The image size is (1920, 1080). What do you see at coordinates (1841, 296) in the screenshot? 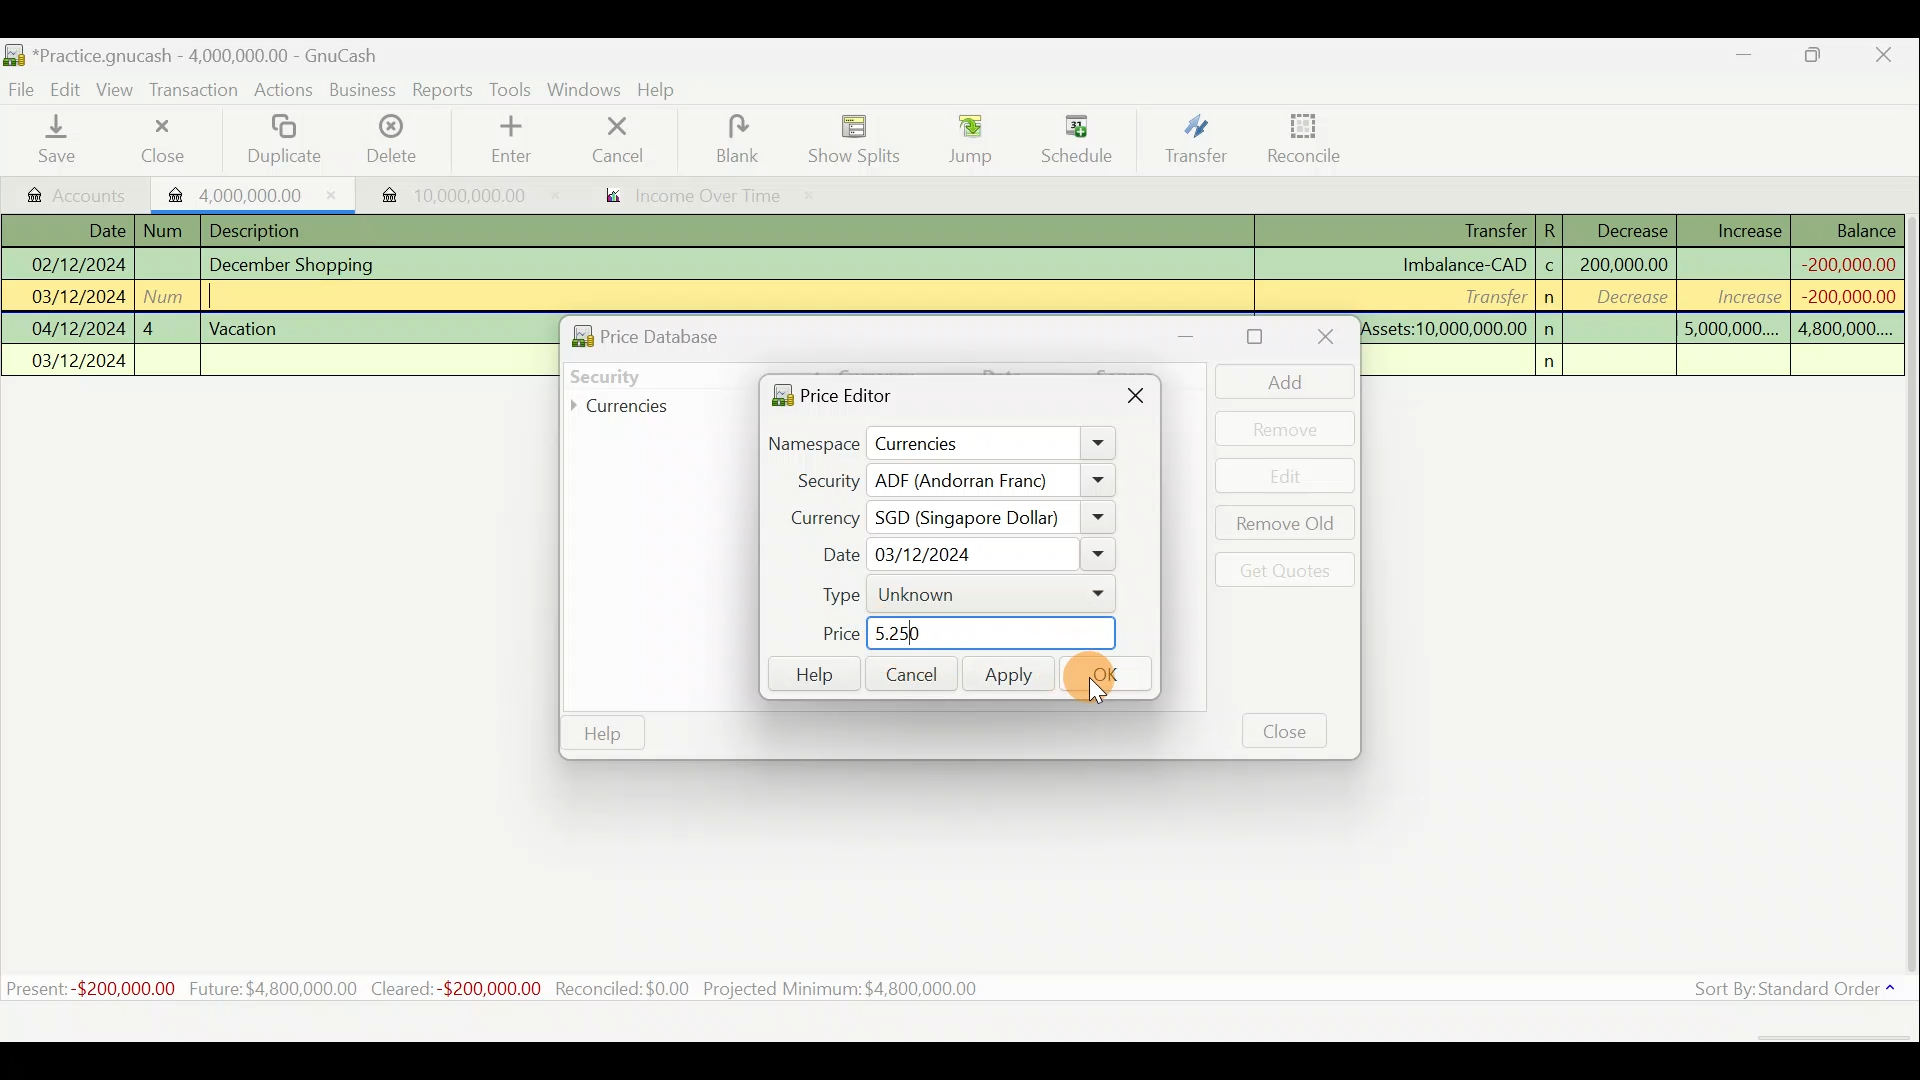
I see `-200,000,000` at bounding box center [1841, 296].